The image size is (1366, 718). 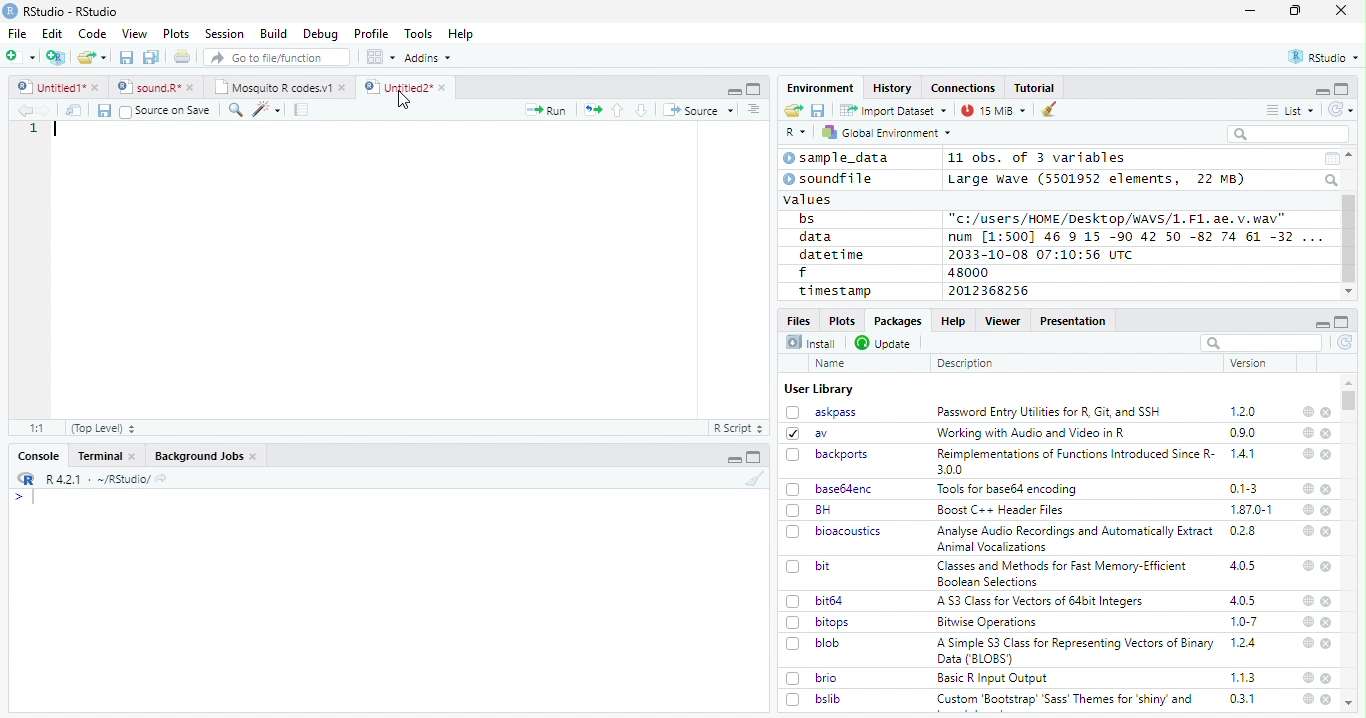 I want to click on Code tools, so click(x=265, y=109).